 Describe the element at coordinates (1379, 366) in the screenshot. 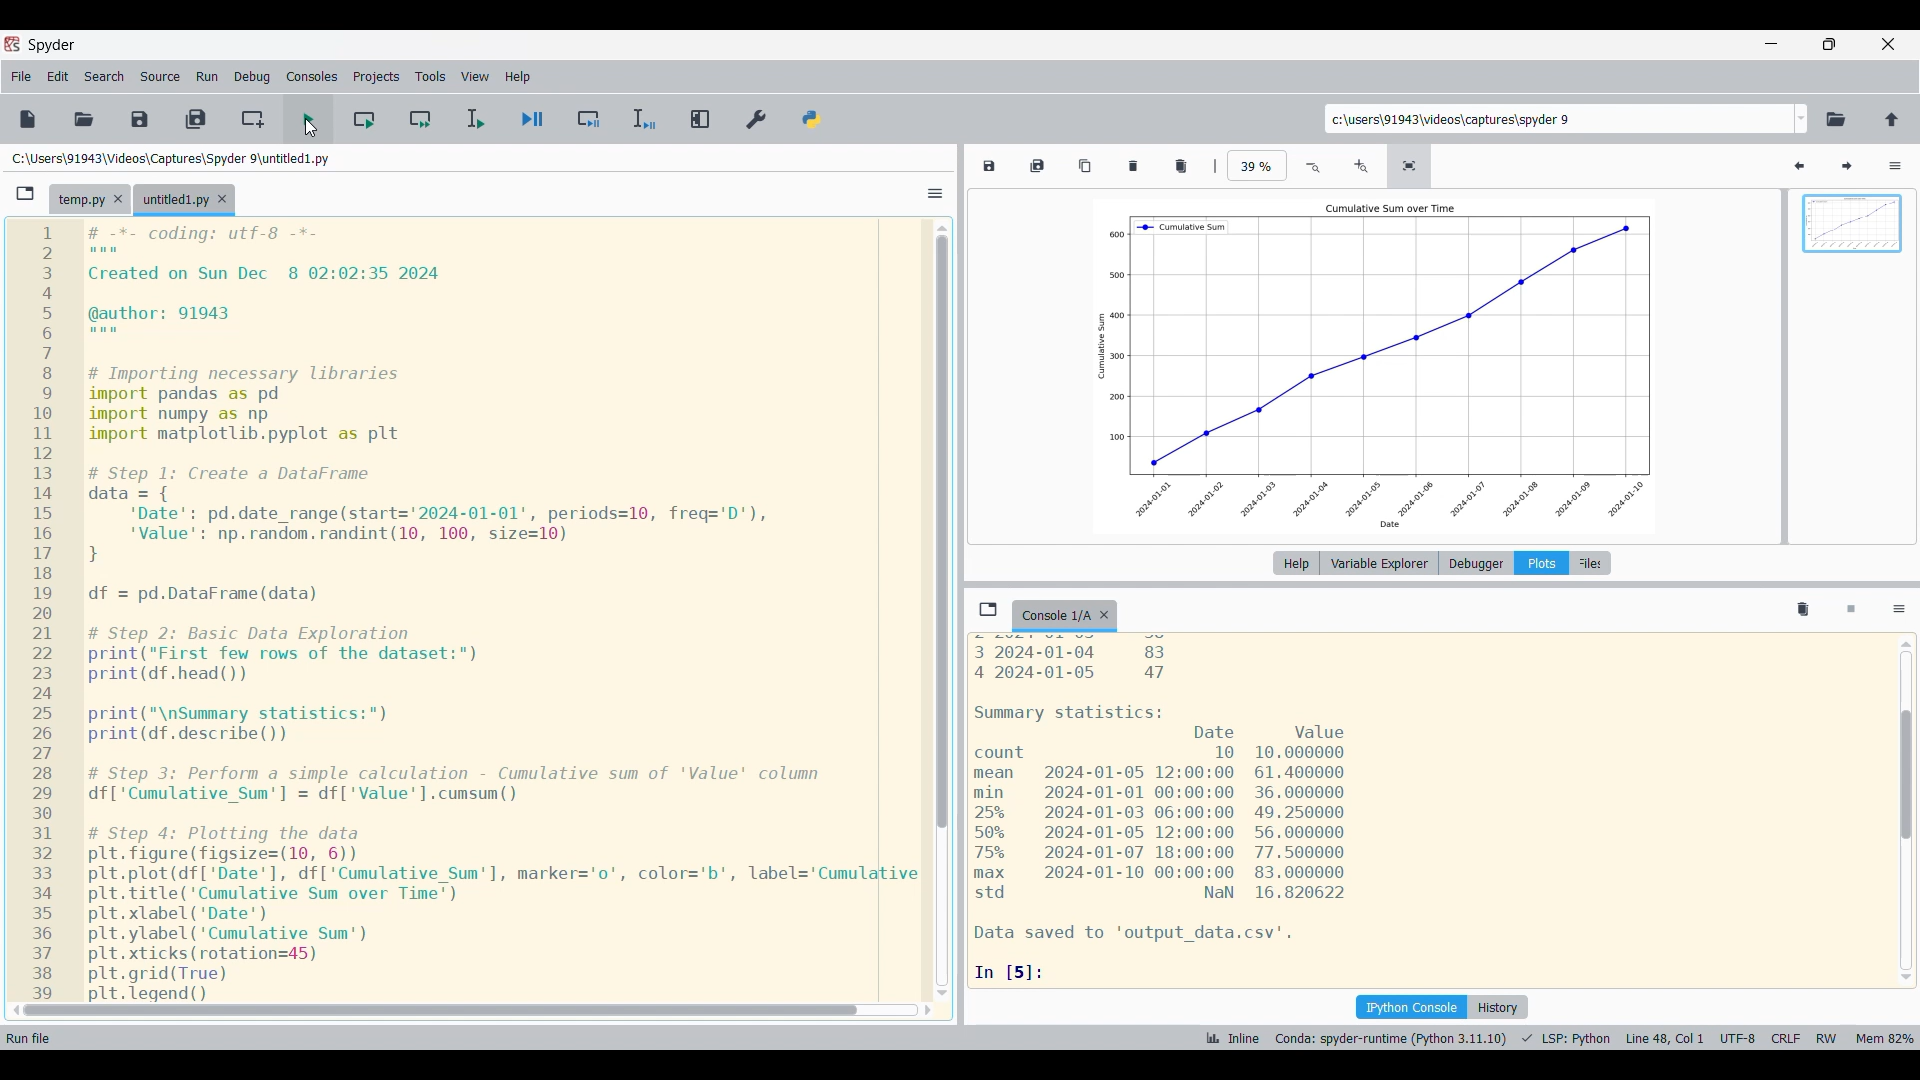

I see `Plot view after running code` at that location.